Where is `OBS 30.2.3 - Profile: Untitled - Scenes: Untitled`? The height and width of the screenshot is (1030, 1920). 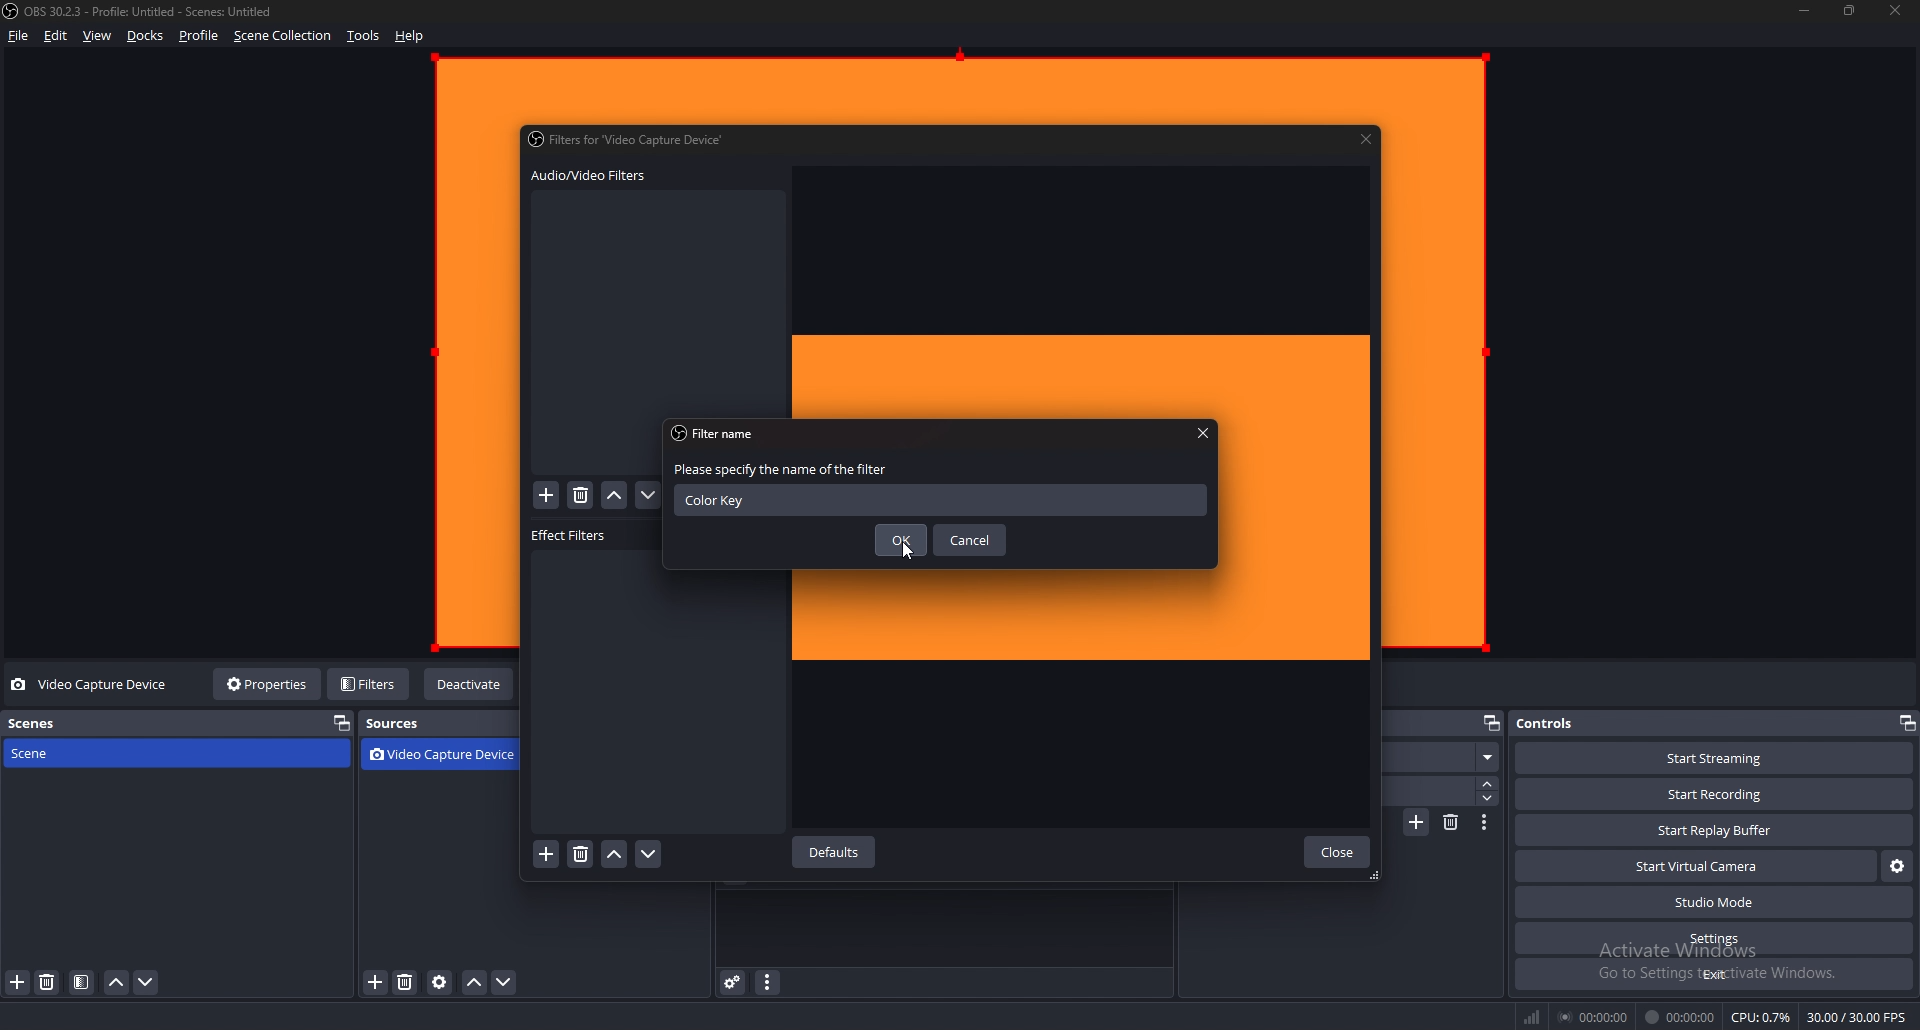 OBS 30.2.3 - Profile: Untitled - Scenes: Untitled is located at coordinates (155, 13).